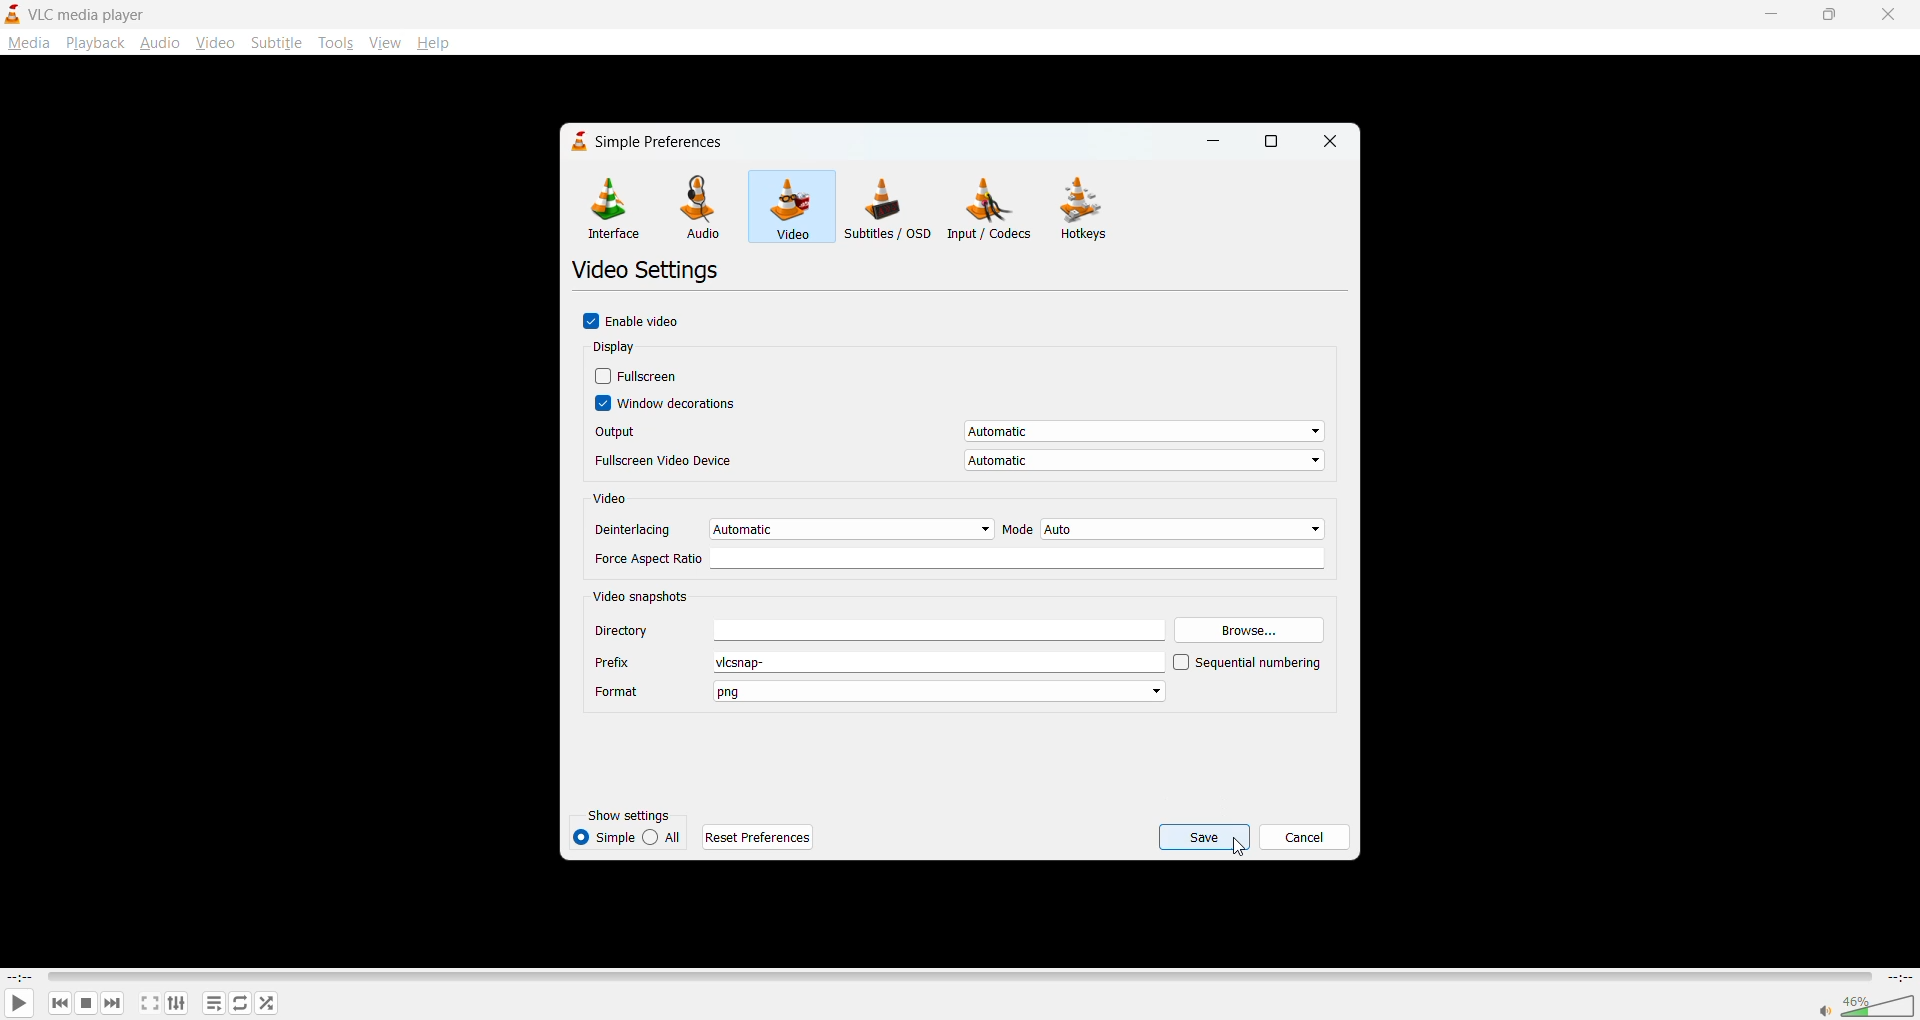  What do you see at coordinates (1303, 834) in the screenshot?
I see `cancel` at bounding box center [1303, 834].